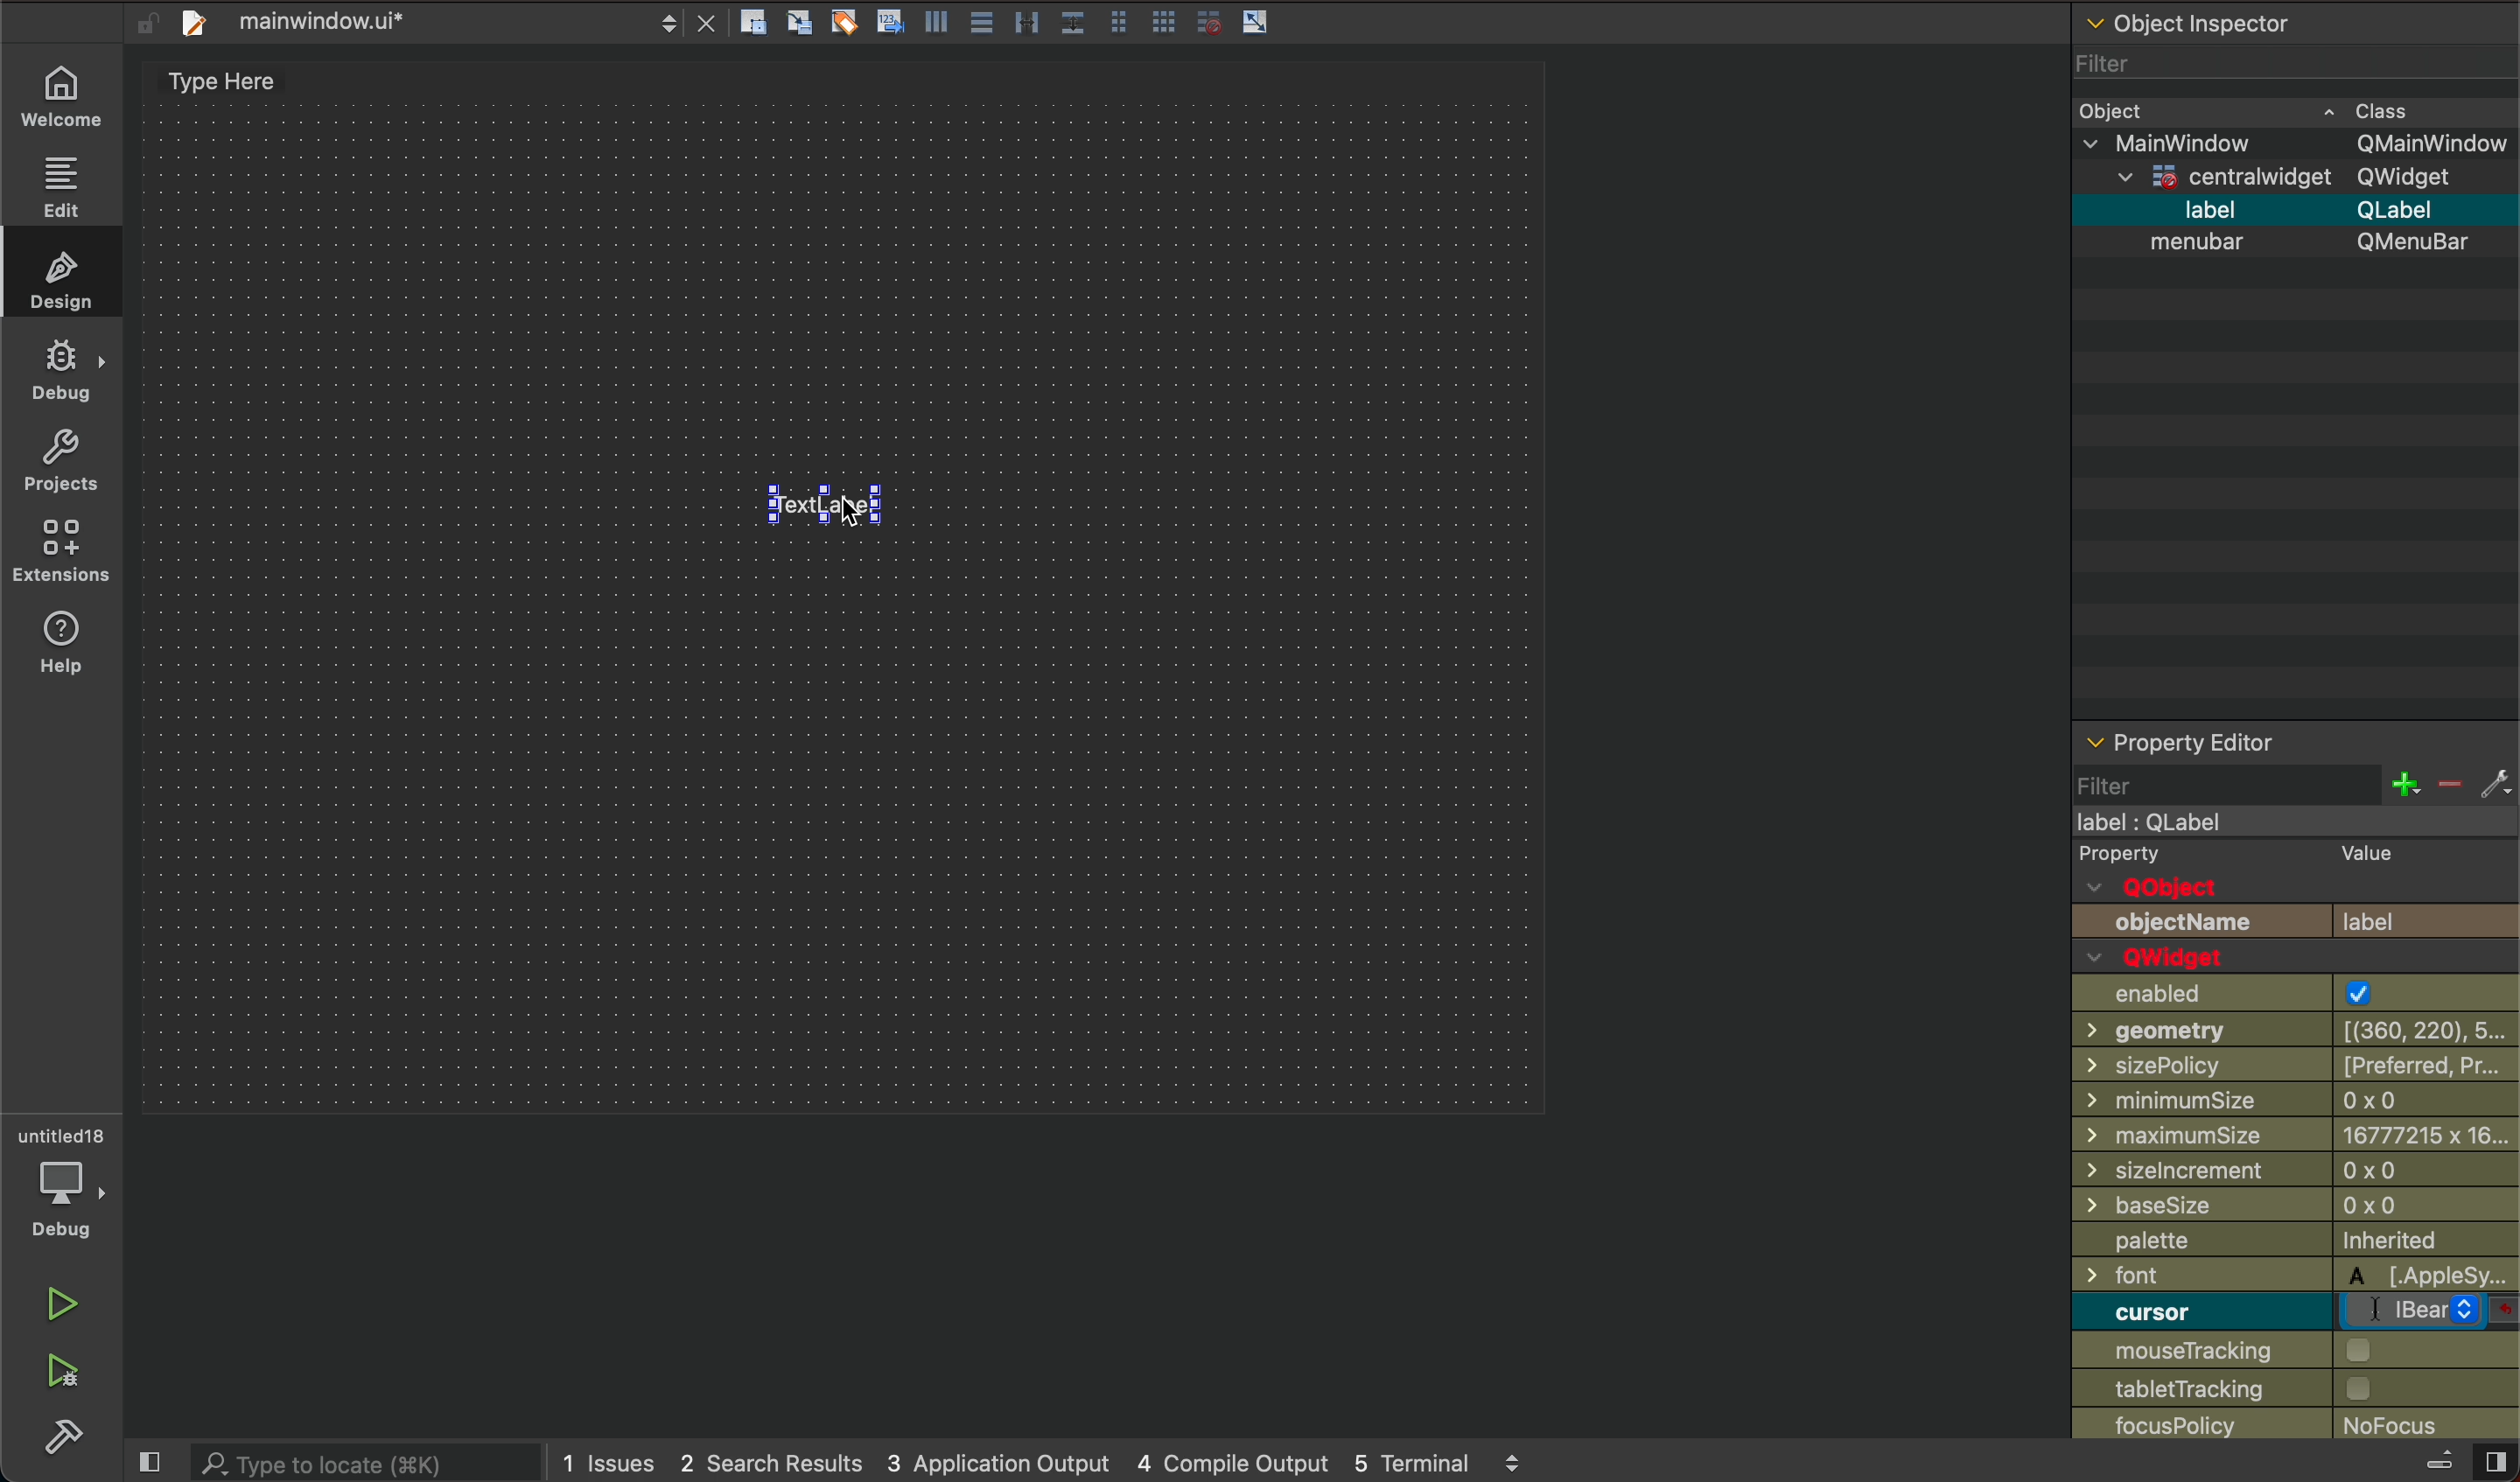 Image resolution: width=2520 pixels, height=1482 pixels. Describe the element at coordinates (60, 466) in the screenshot. I see `project` at that location.